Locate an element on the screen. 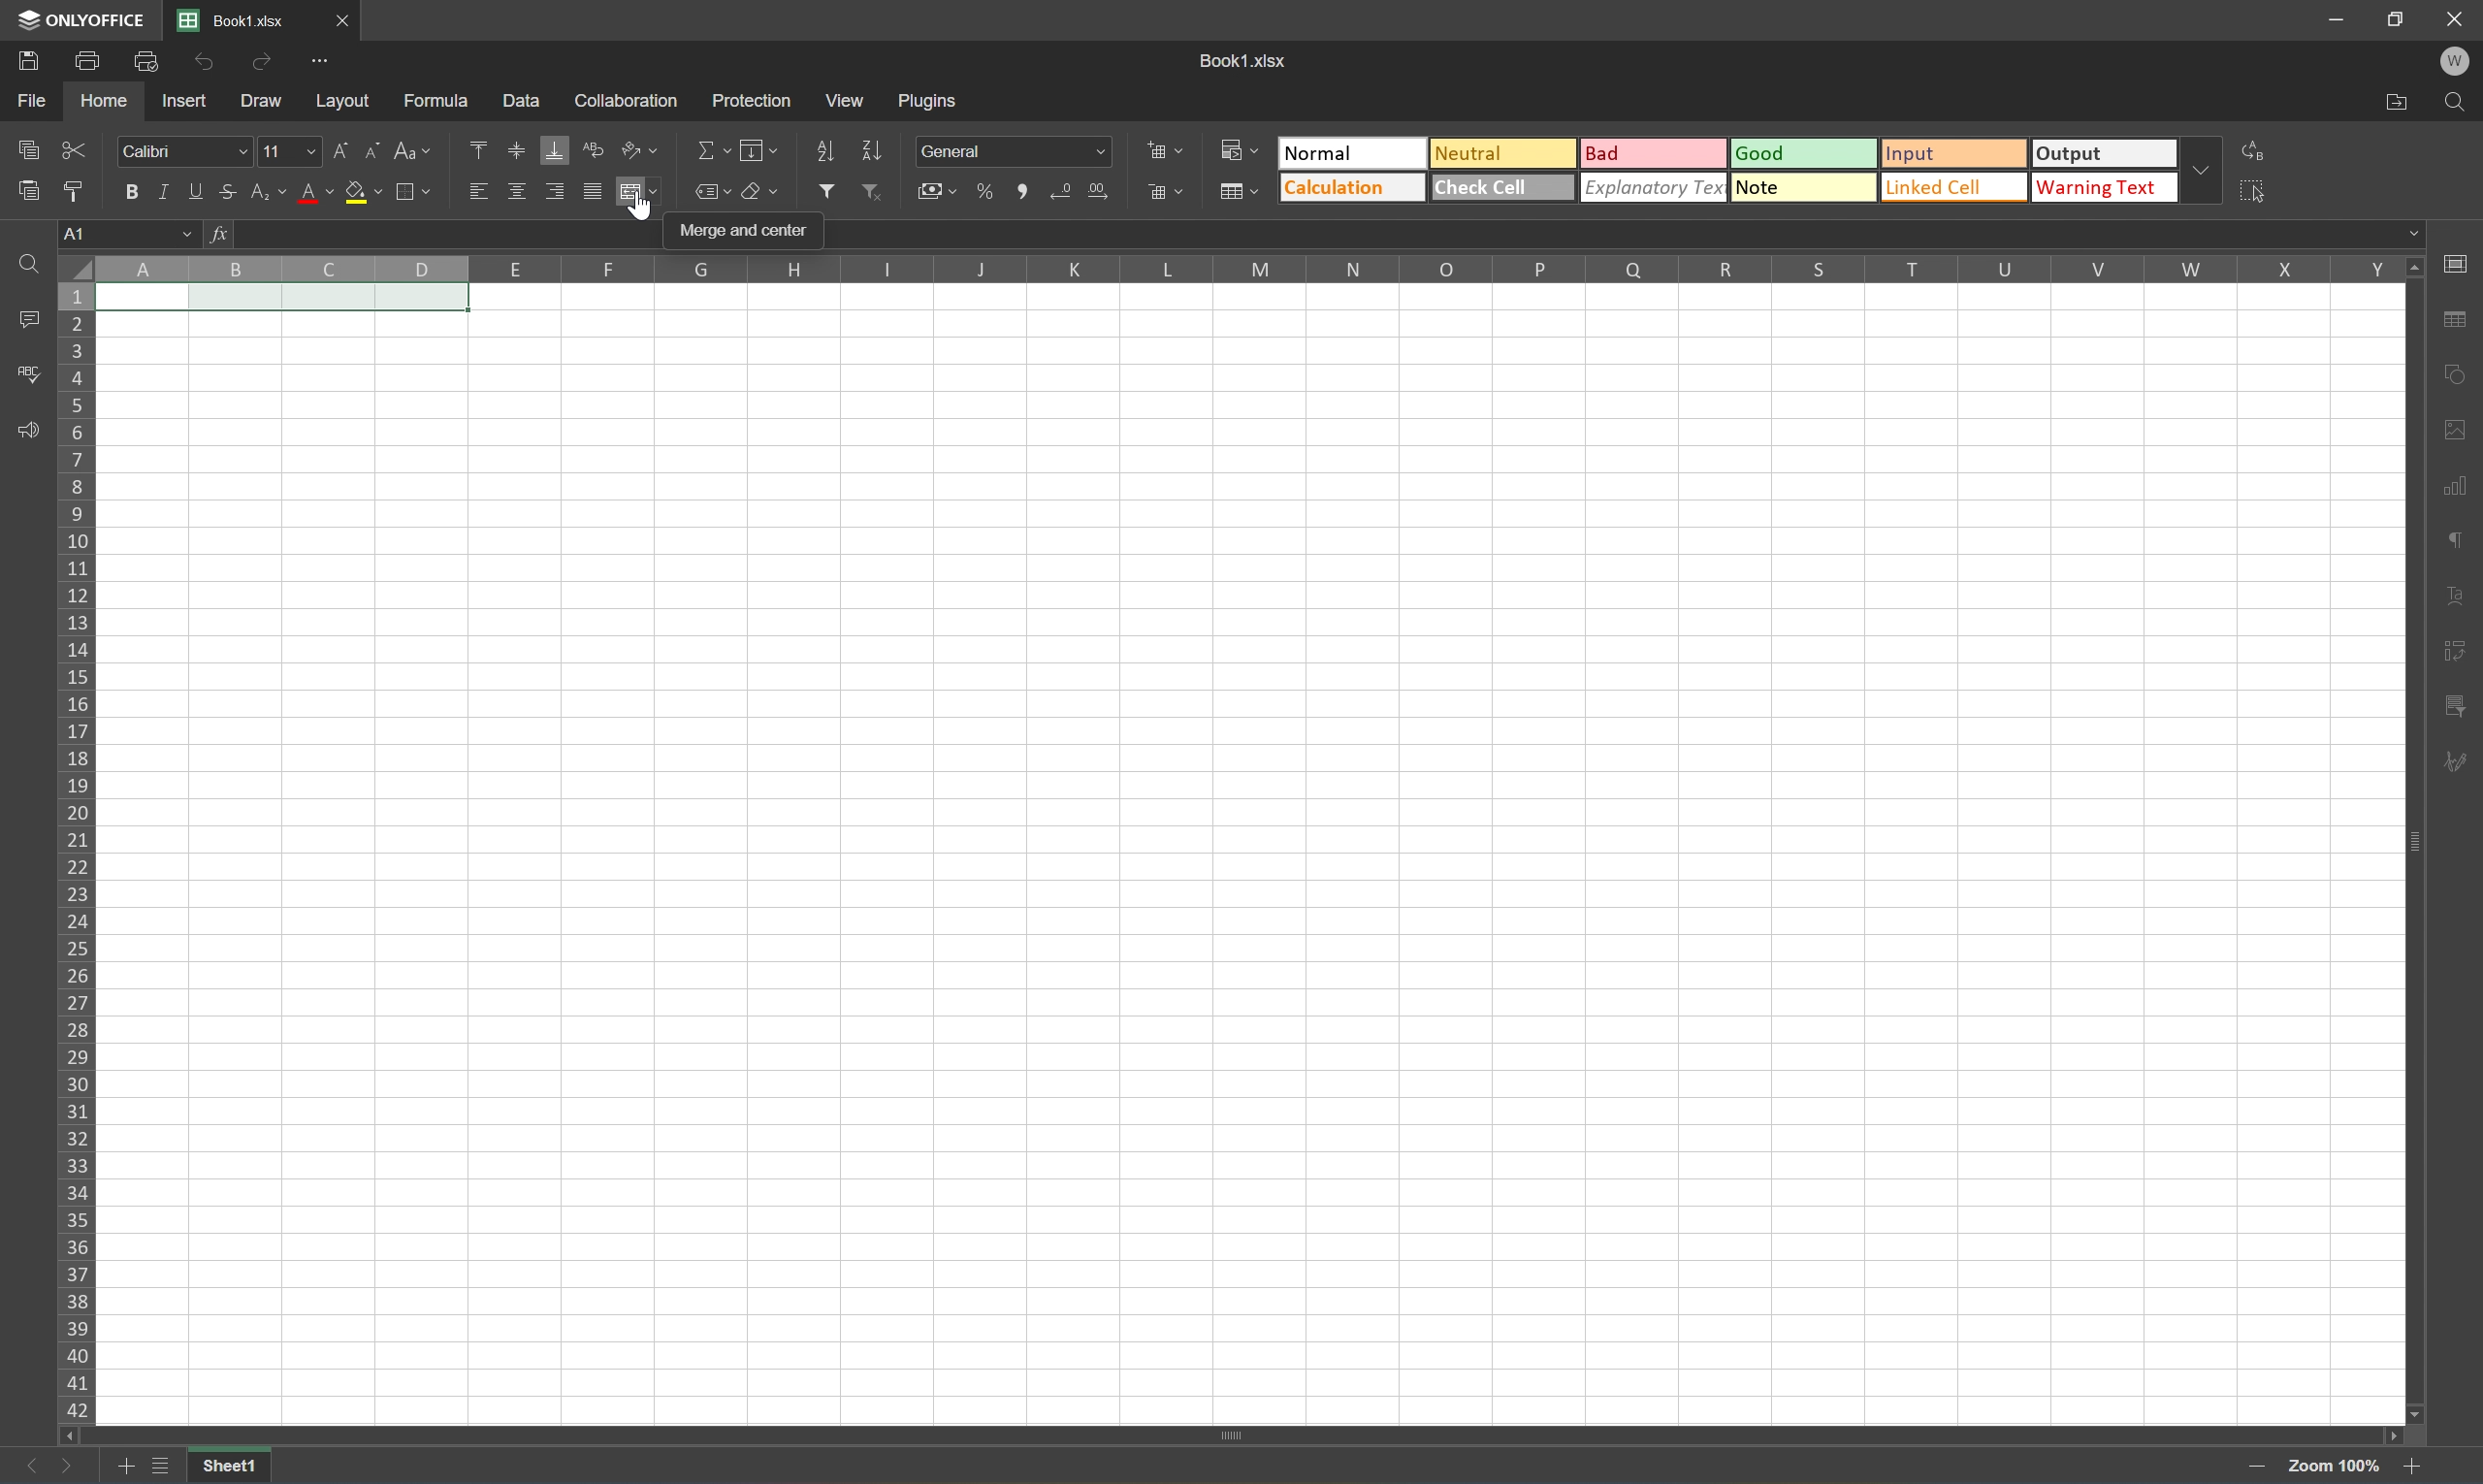  Justified is located at coordinates (593, 193).